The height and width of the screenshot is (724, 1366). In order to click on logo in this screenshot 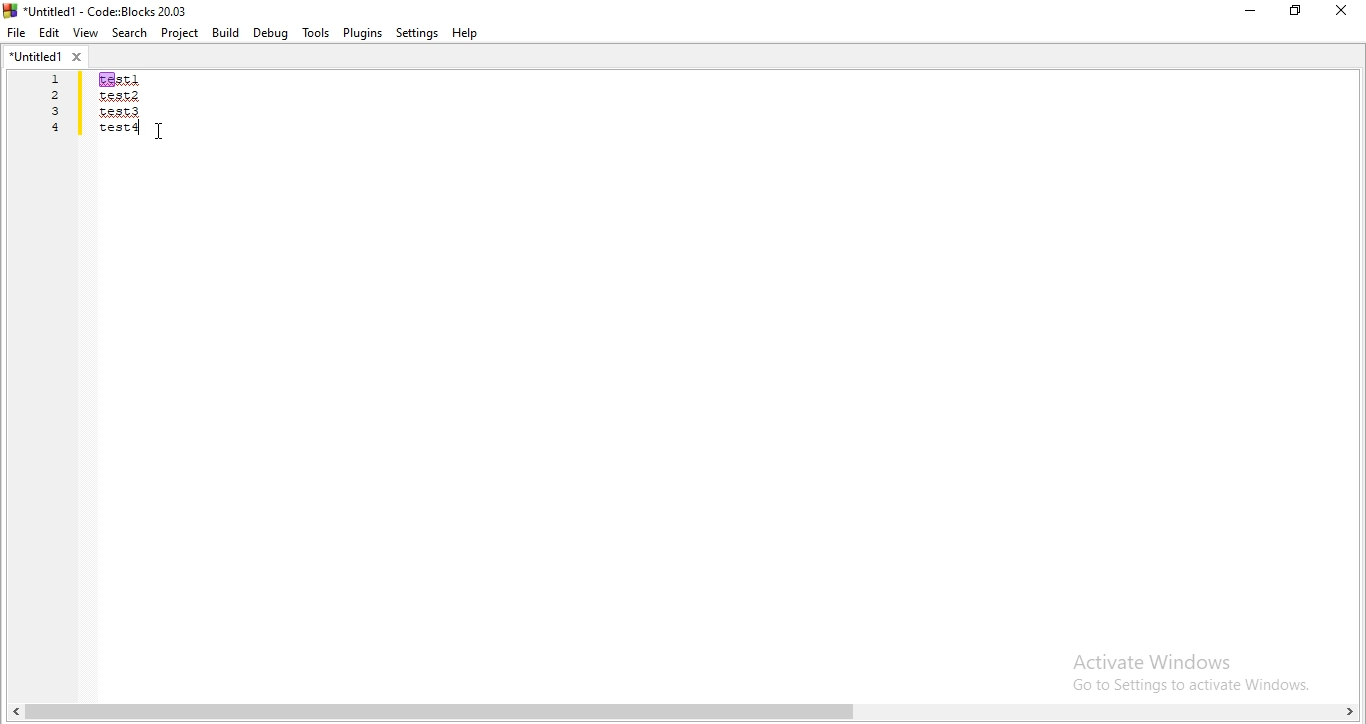, I will do `click(98, 9)`.